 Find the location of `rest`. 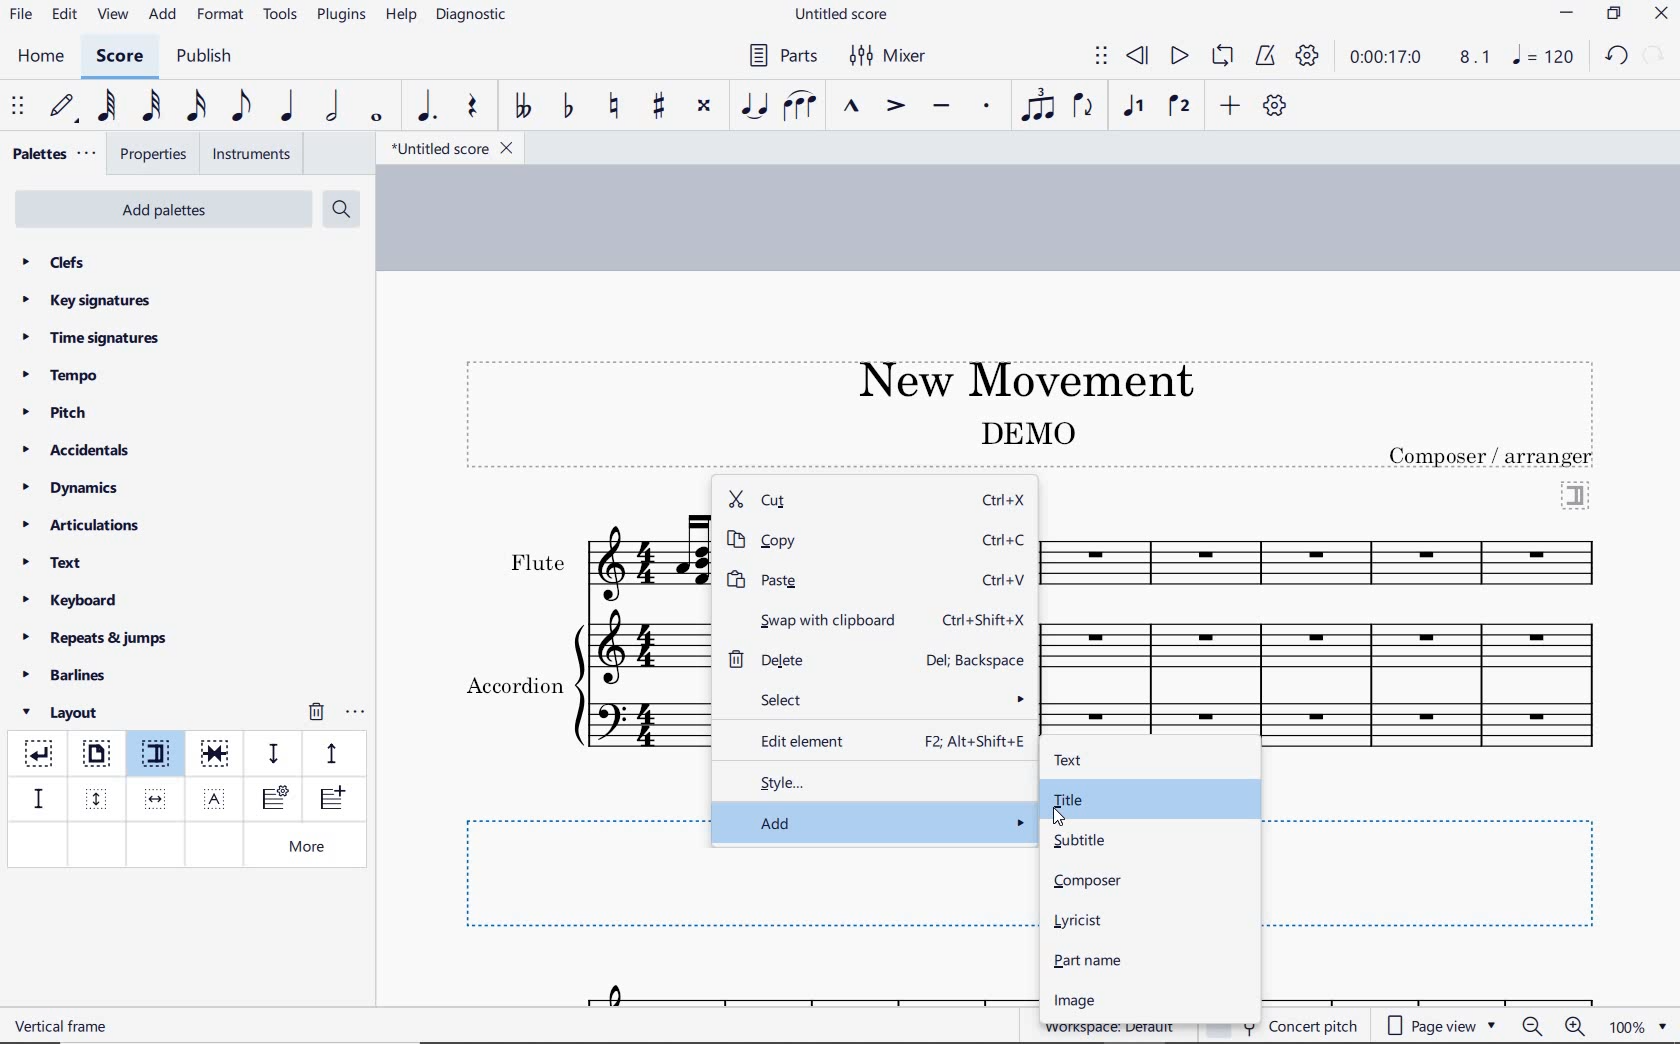

rest is located at coordinates (473, 108).